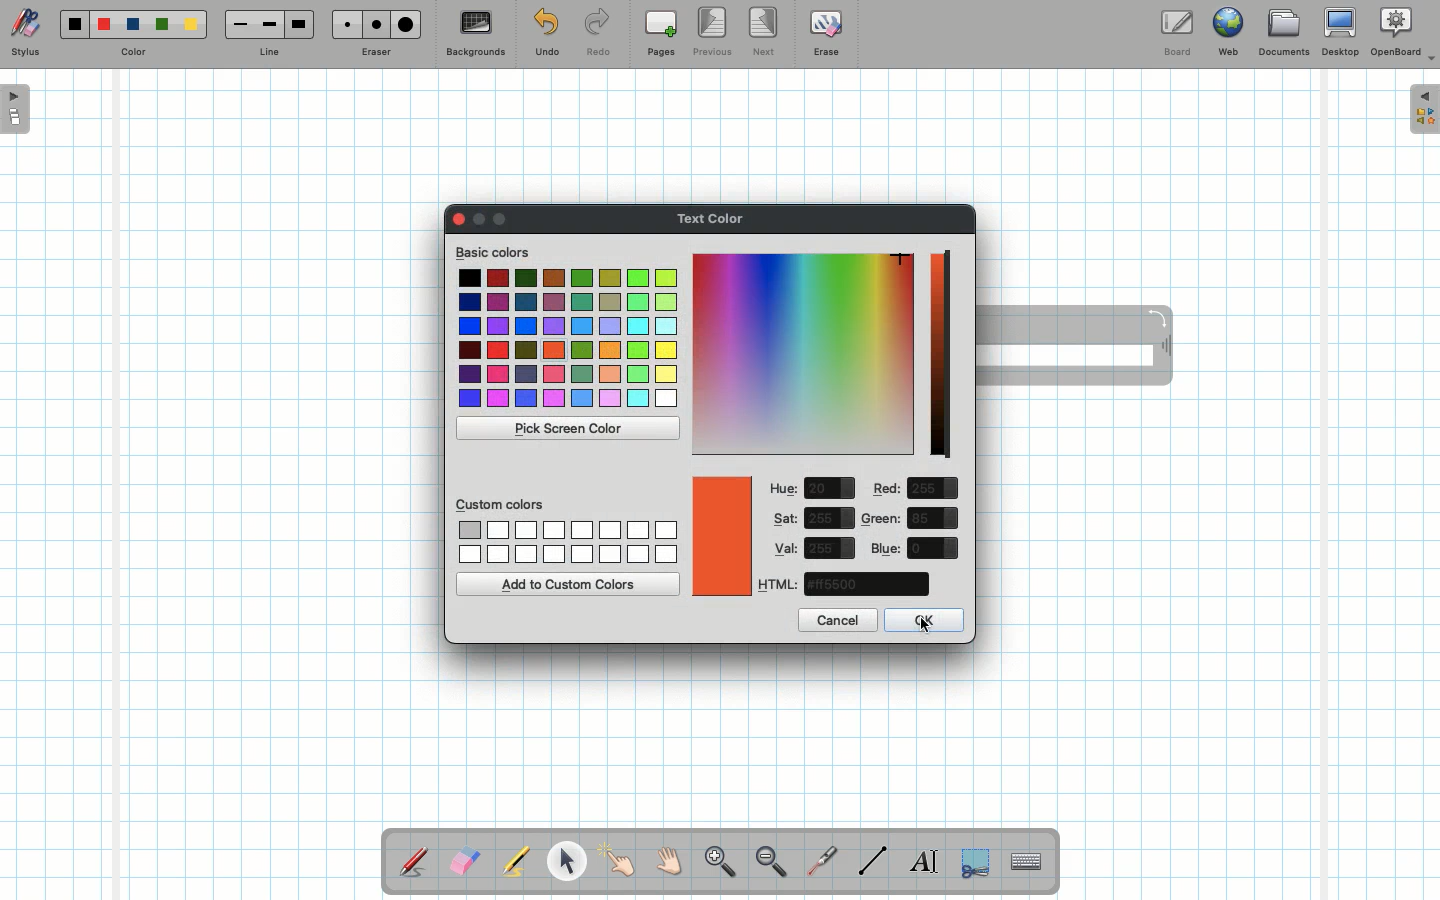  I want to click on Color picked, so click(721, 536).